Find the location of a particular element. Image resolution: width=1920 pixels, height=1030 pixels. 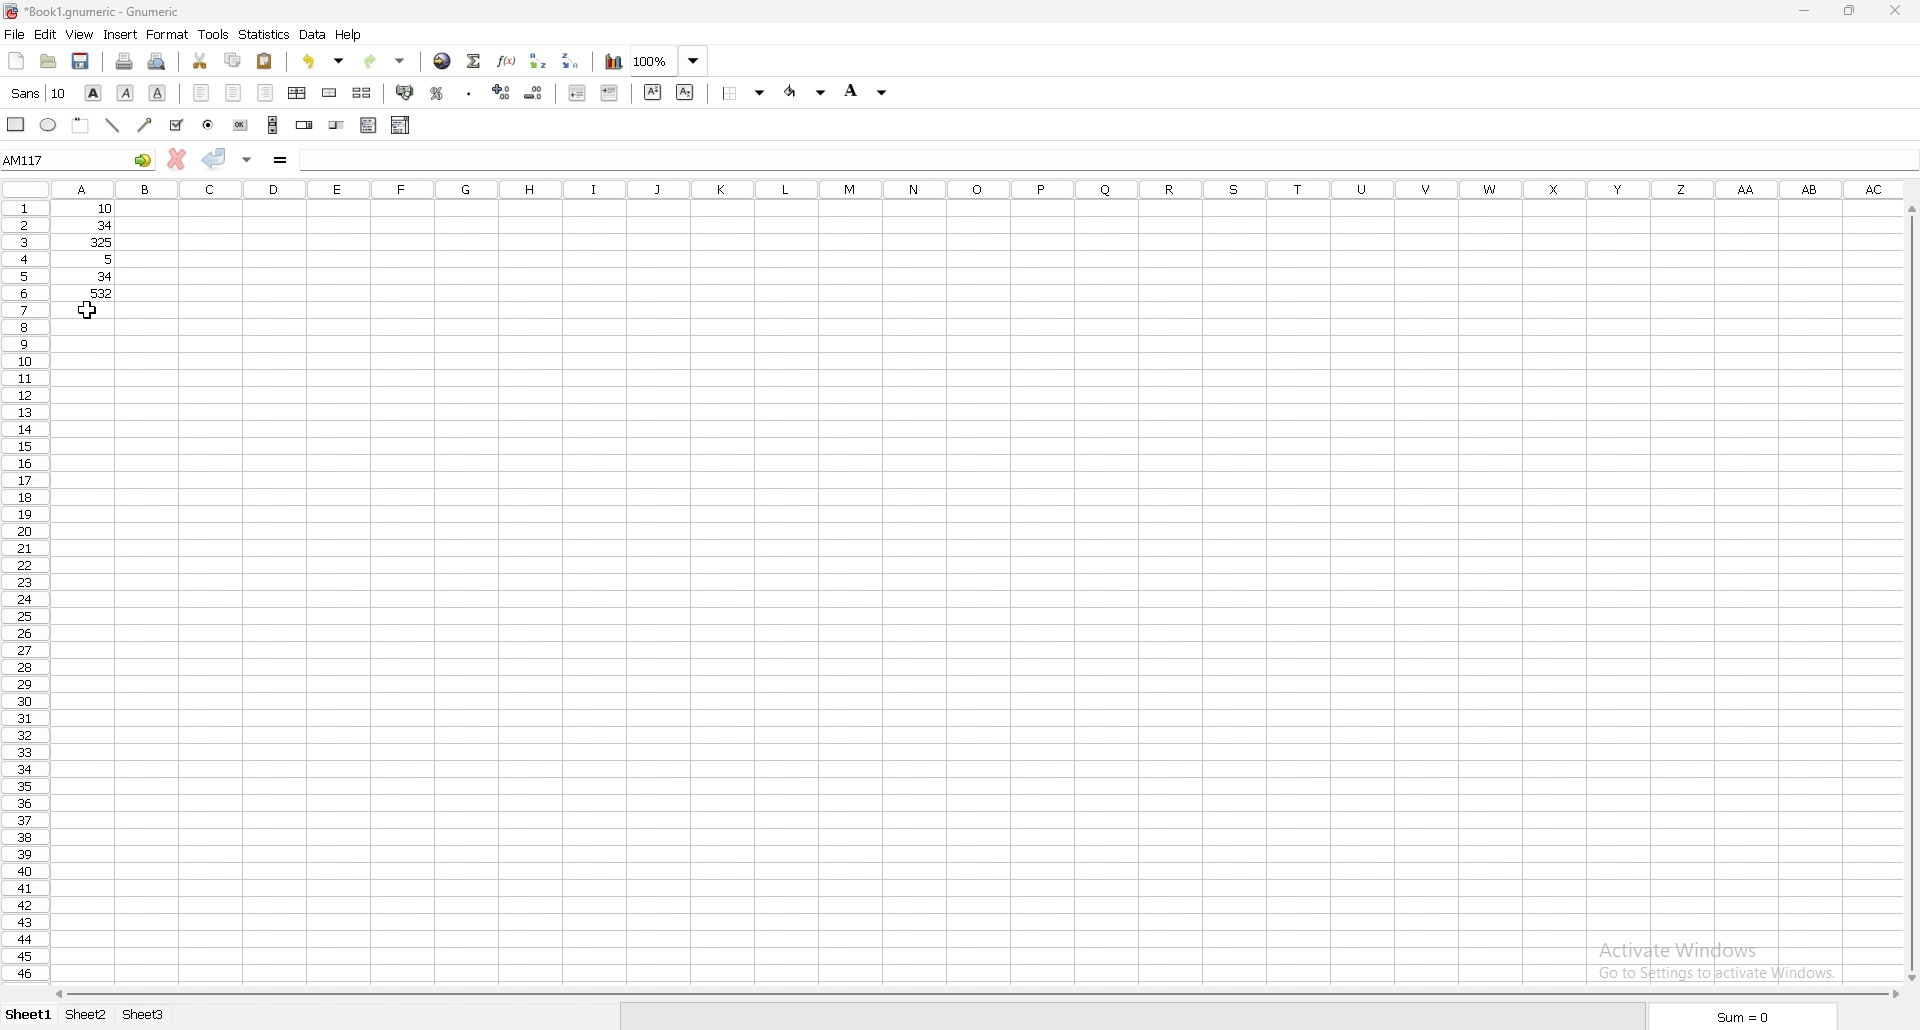

centre horizontally is located at coordinates (296, 92).